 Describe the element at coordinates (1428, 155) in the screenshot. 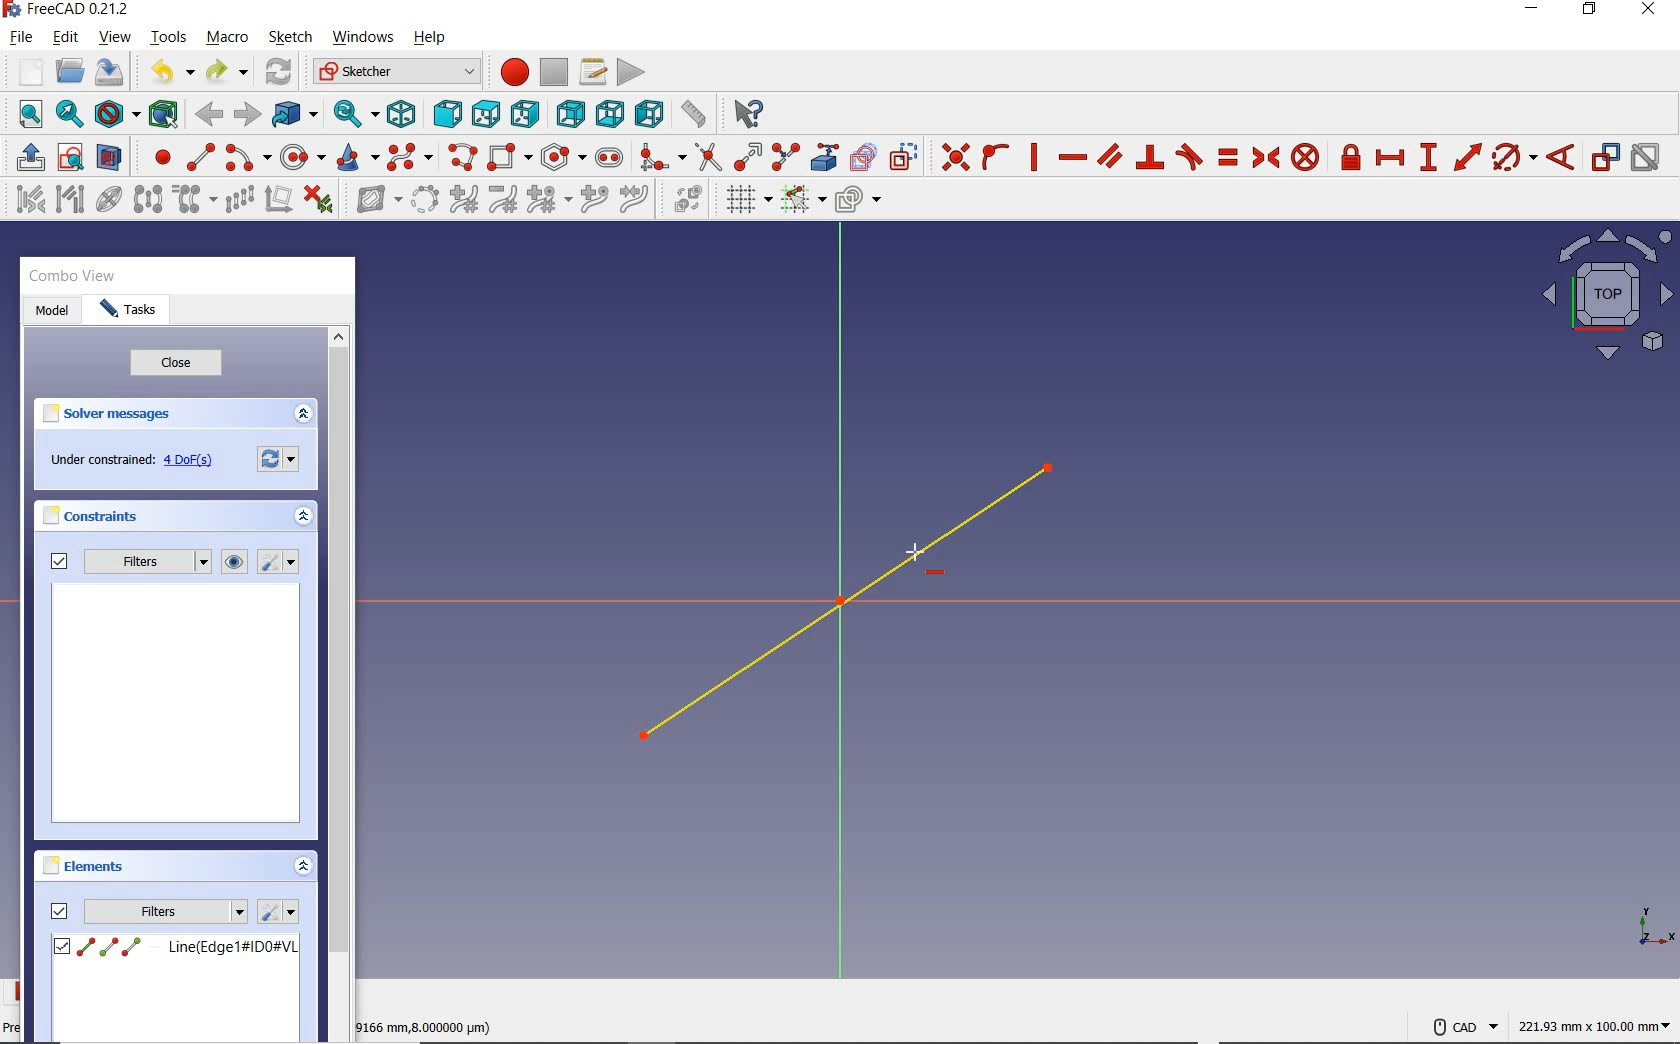

I see `CONSTRAIN VERTICAL DISTANCE` at that location.